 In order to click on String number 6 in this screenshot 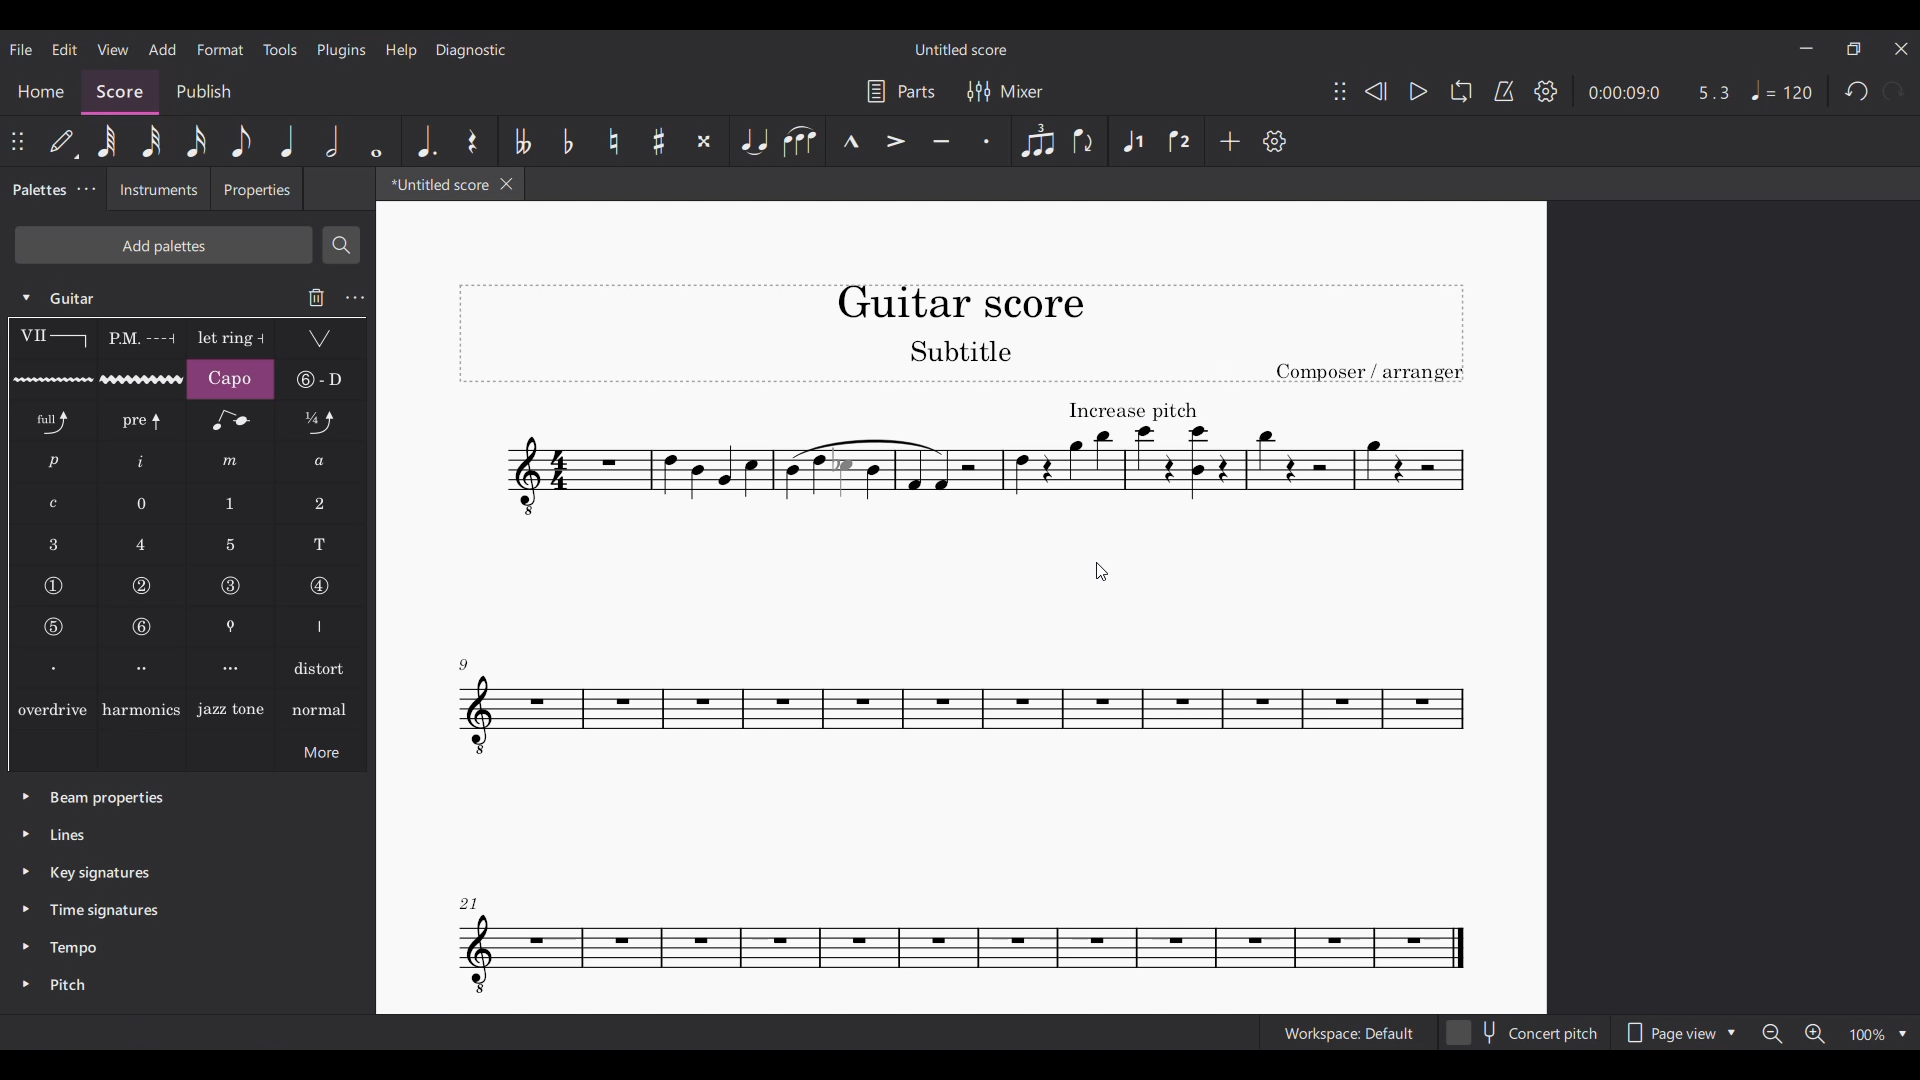, I will do `click(143, 627)`.